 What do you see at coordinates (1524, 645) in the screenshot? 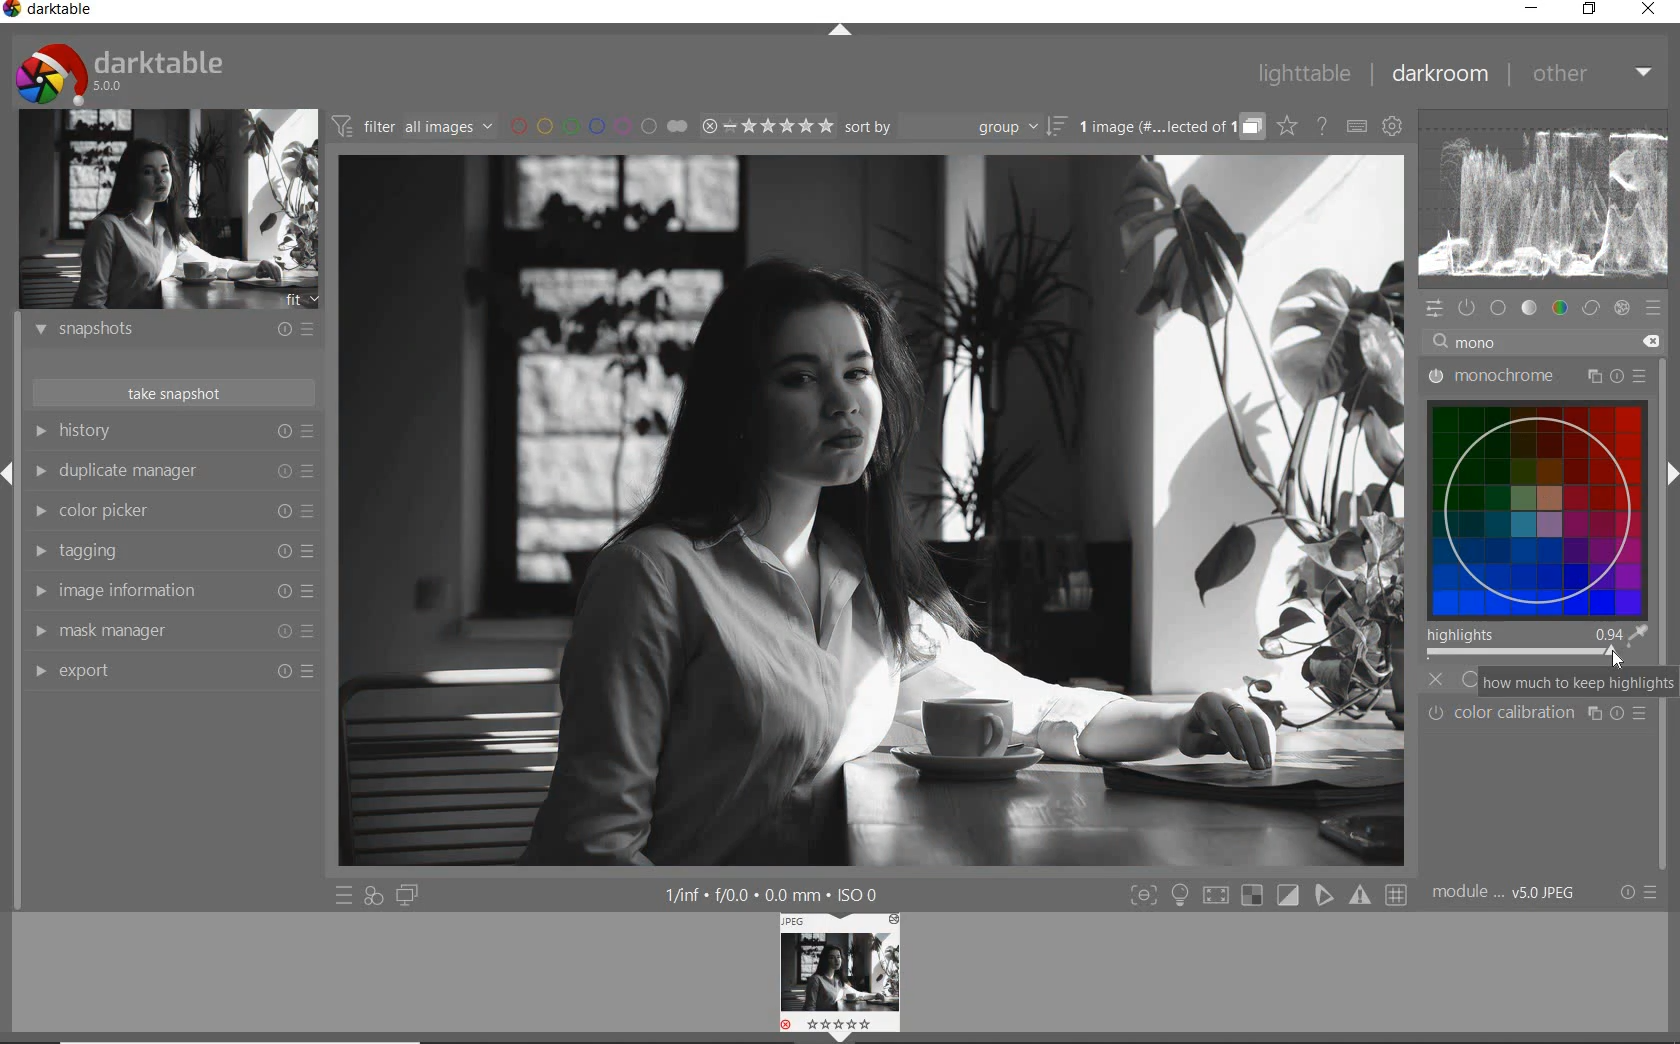
I see `highlights adjusted` at bounding box center [1524, 645].